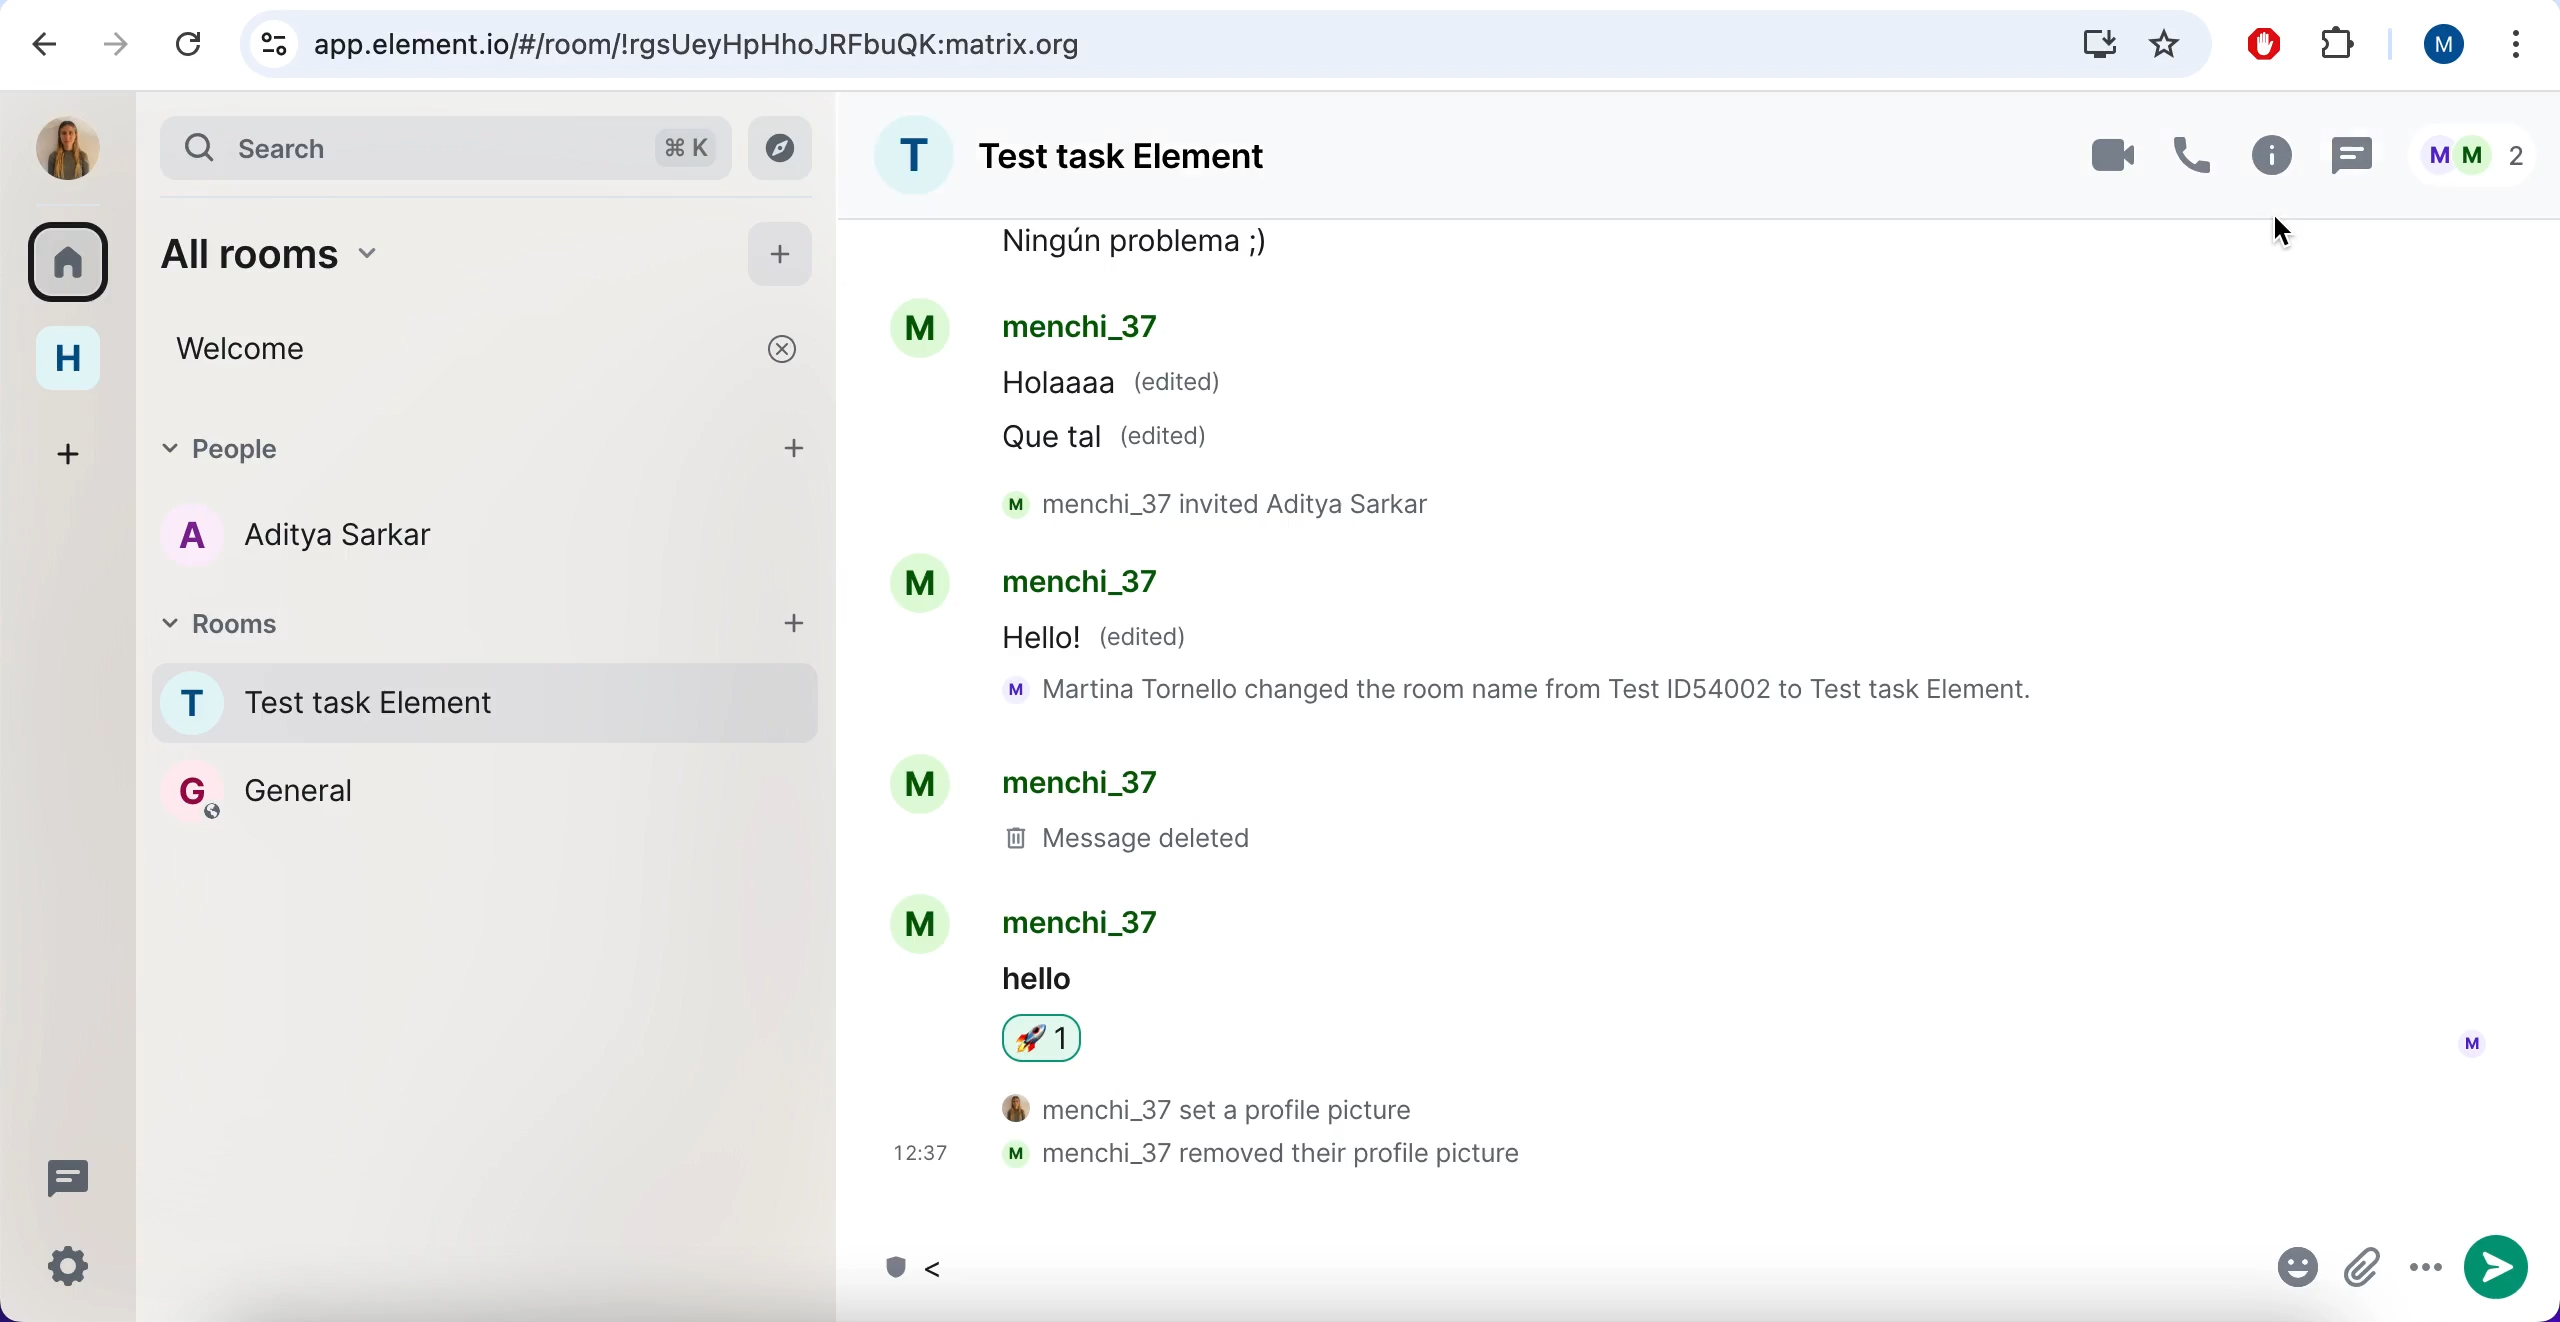  Describe the element at coordinates (2096, 155) in the screenshot. I see `video call` at that location.